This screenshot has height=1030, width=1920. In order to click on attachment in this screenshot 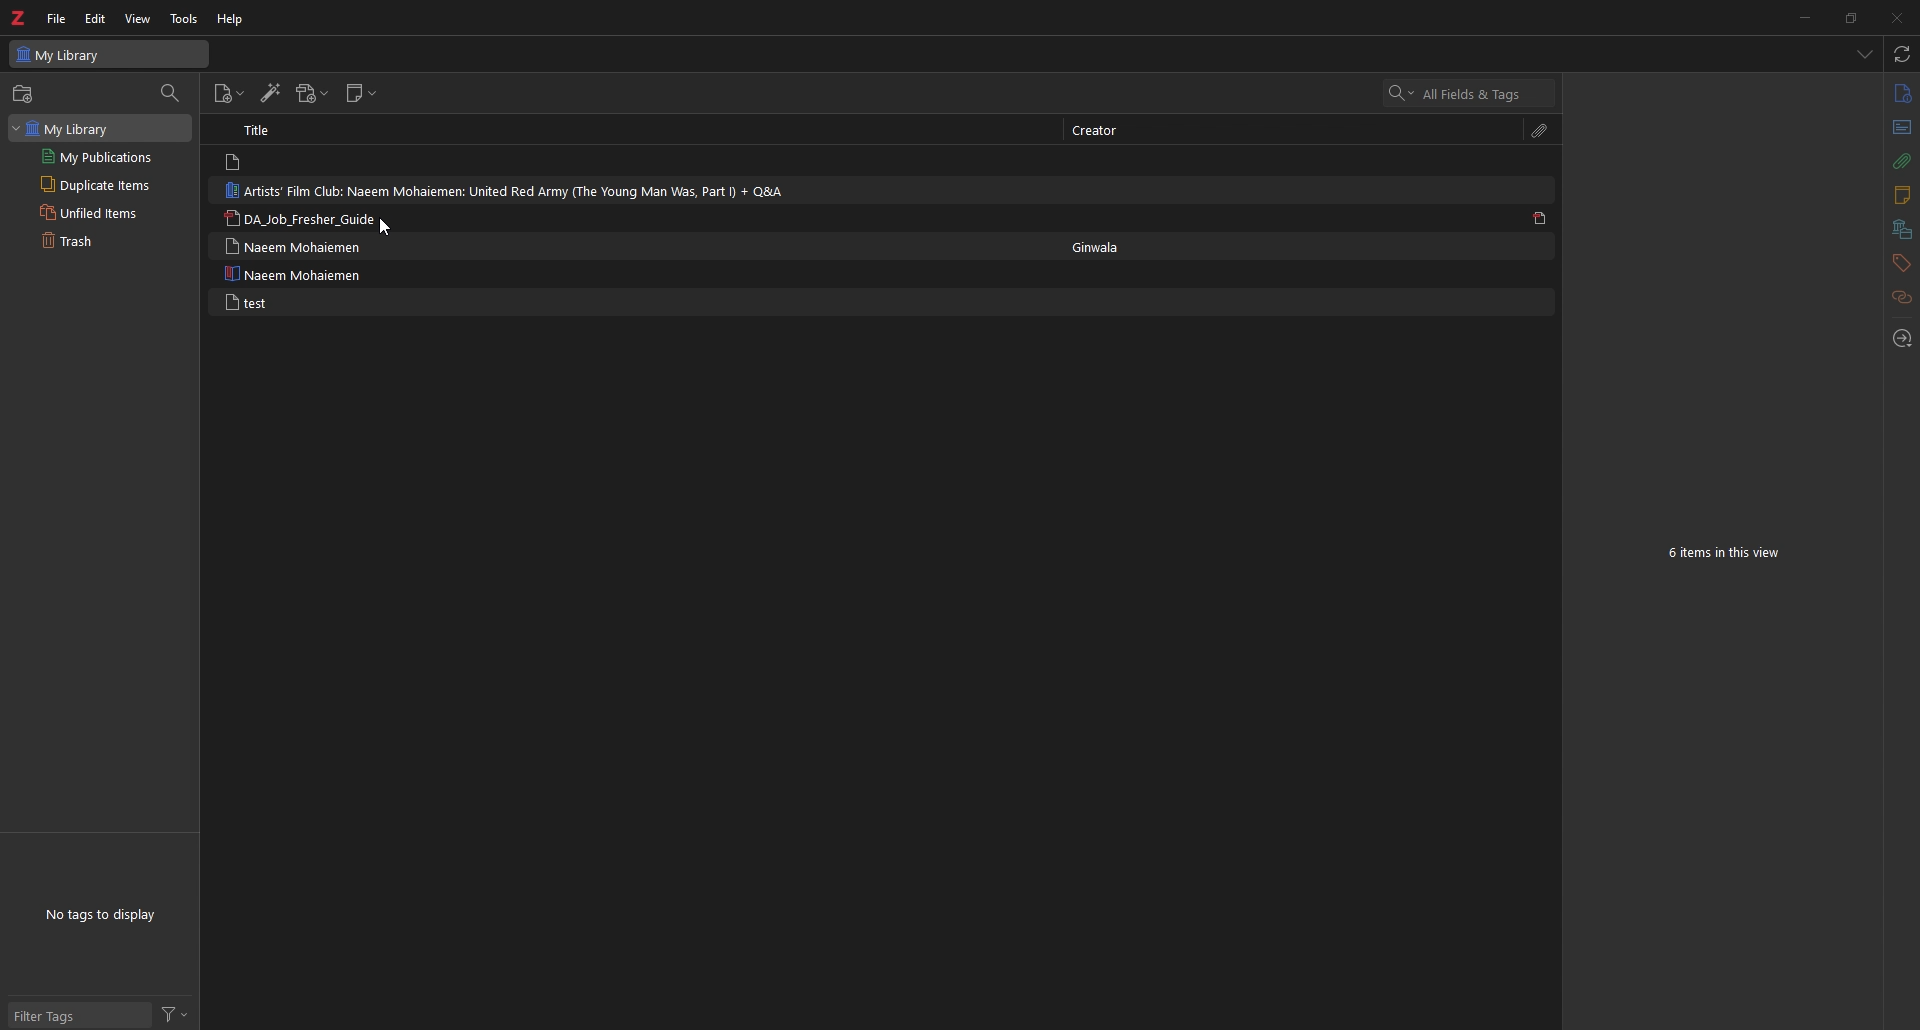, I will do `click(1543, 130)`.